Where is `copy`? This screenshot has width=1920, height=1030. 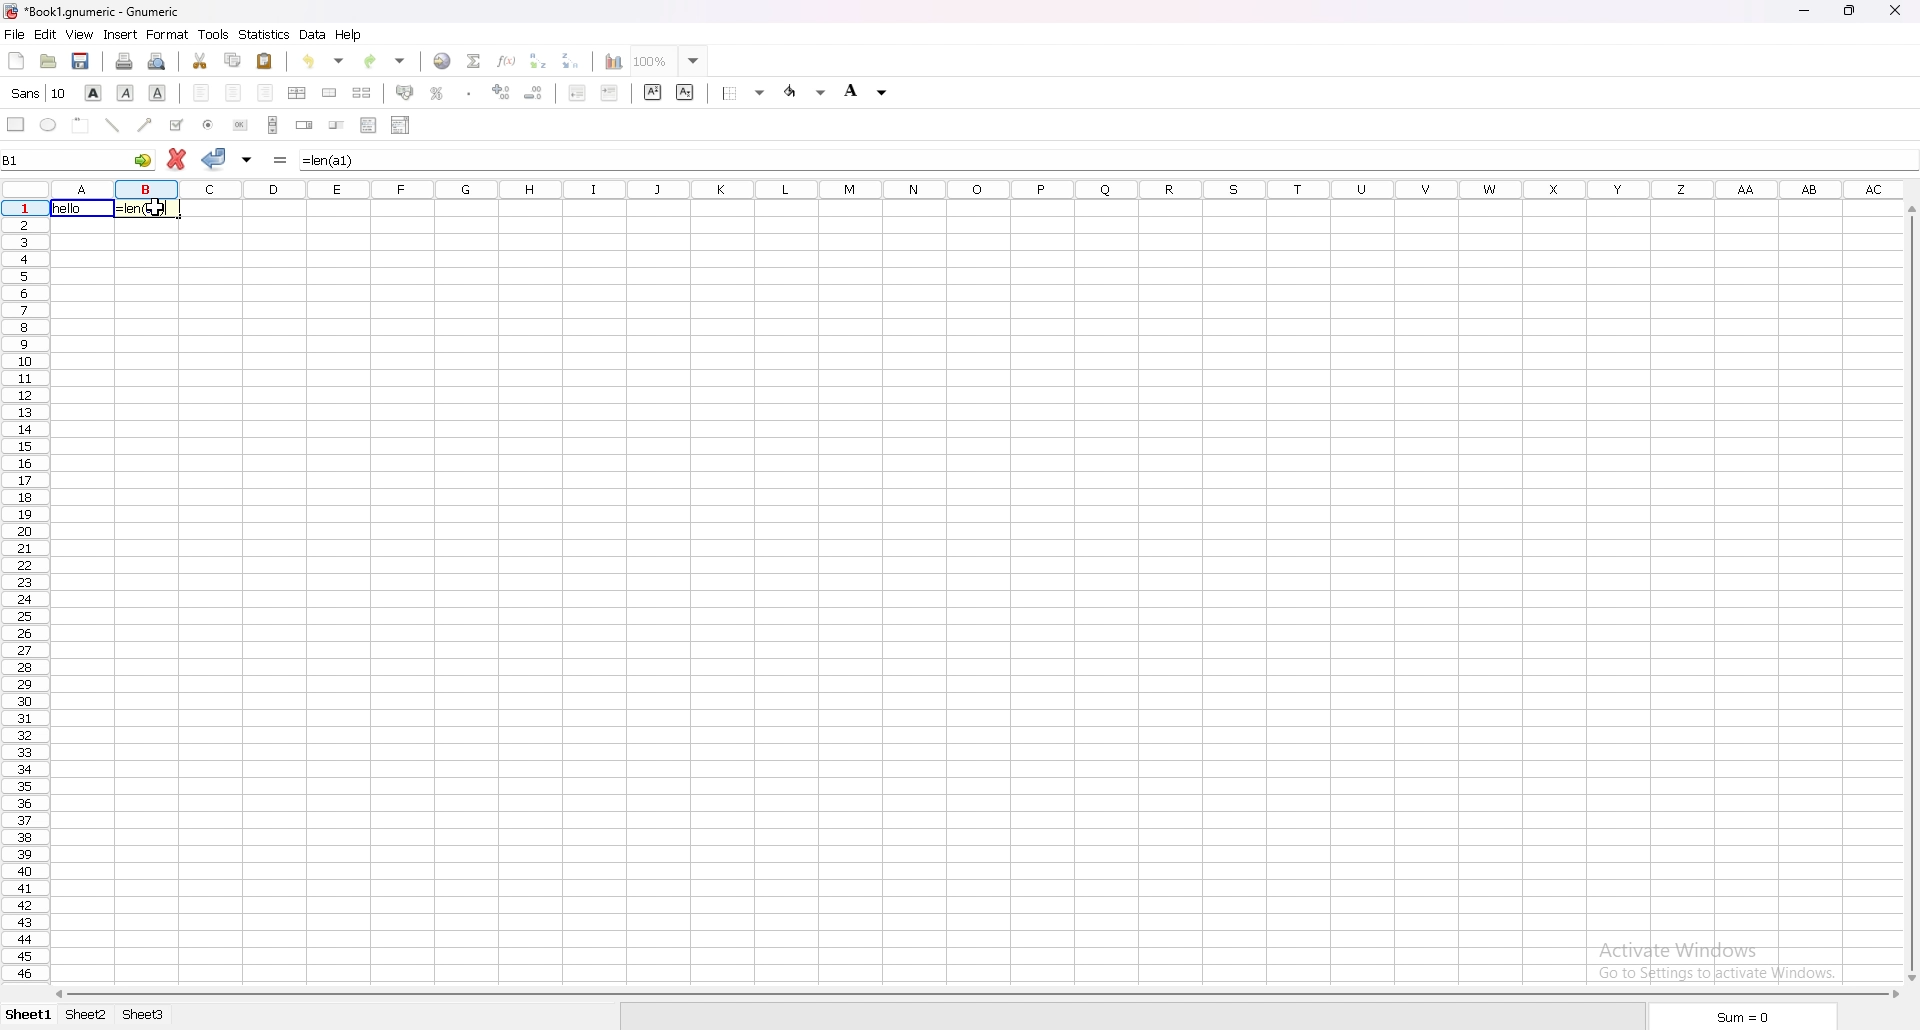 copy is located at coordinates (232, 59).